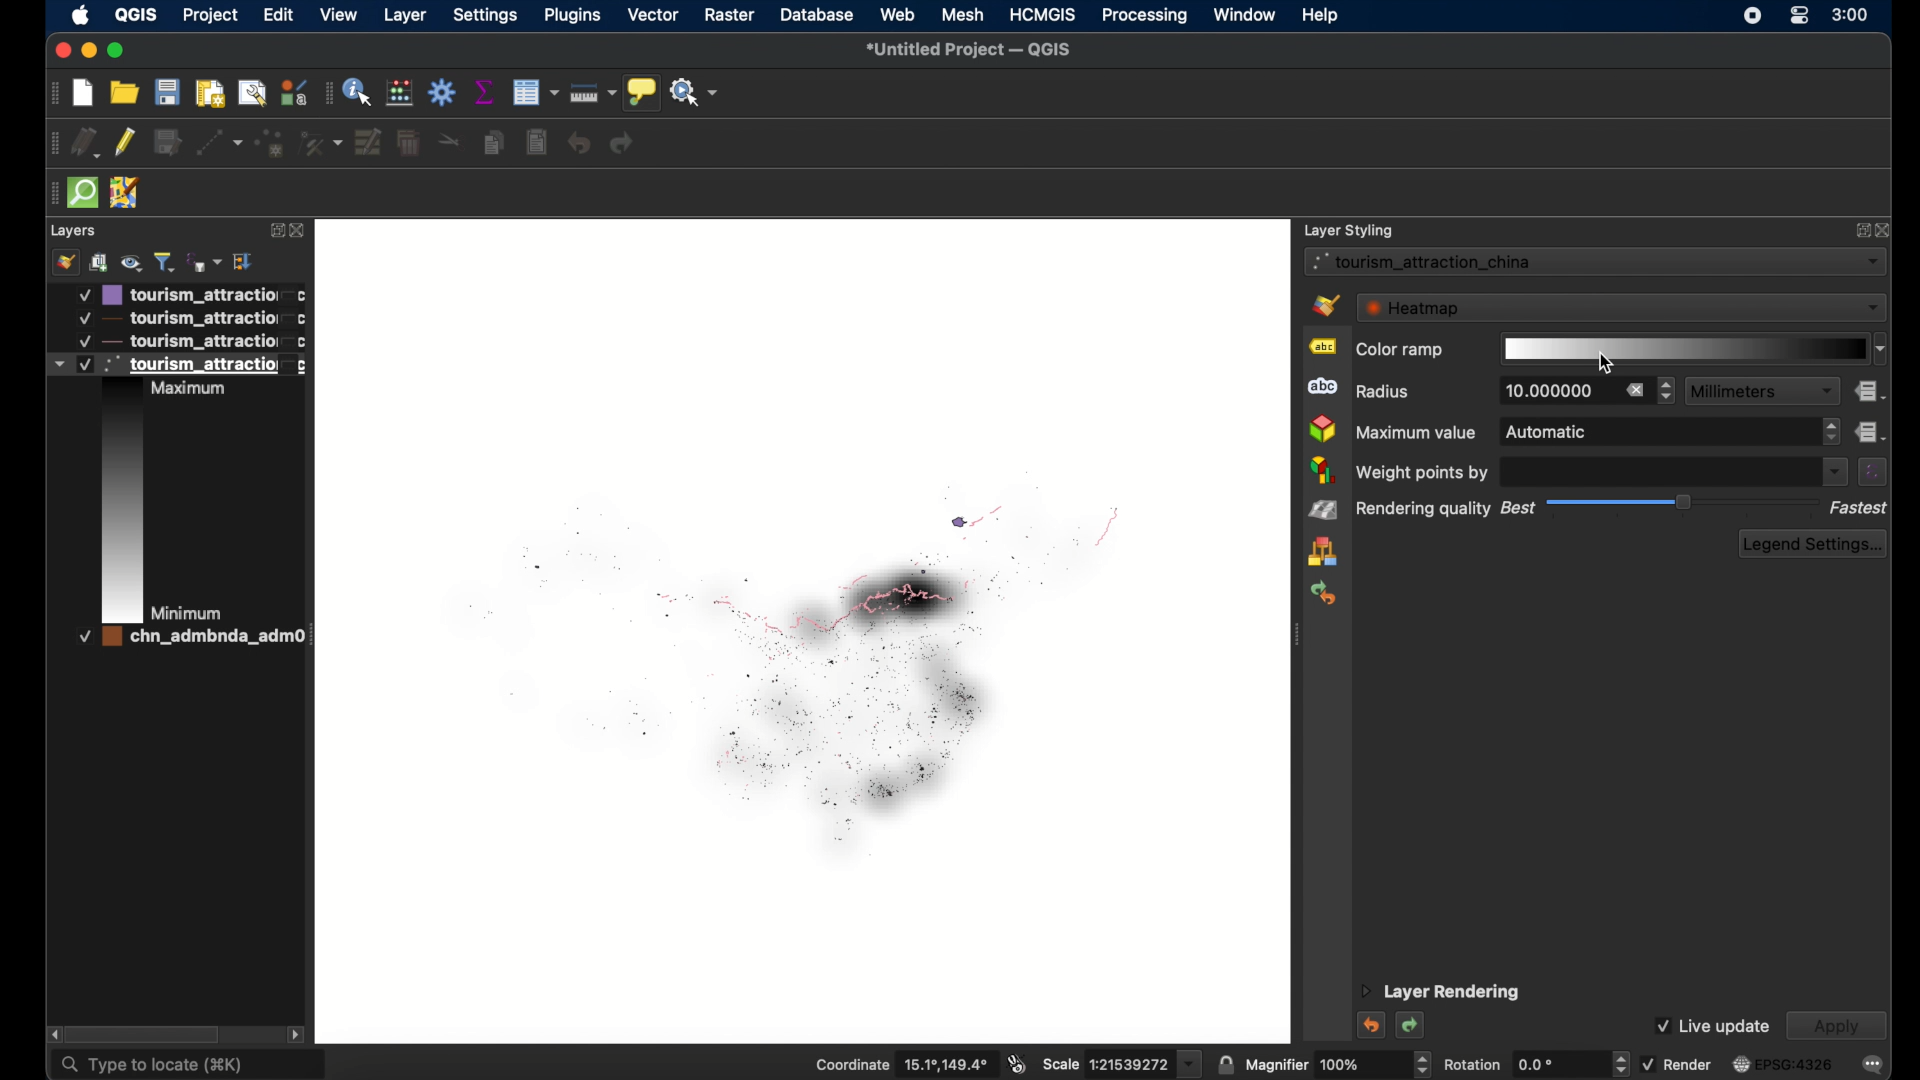 This screenshot has height=1080, width=1920. Describe the element at coordinates (1244, 14) in the screenshot. I see `window` at that location.